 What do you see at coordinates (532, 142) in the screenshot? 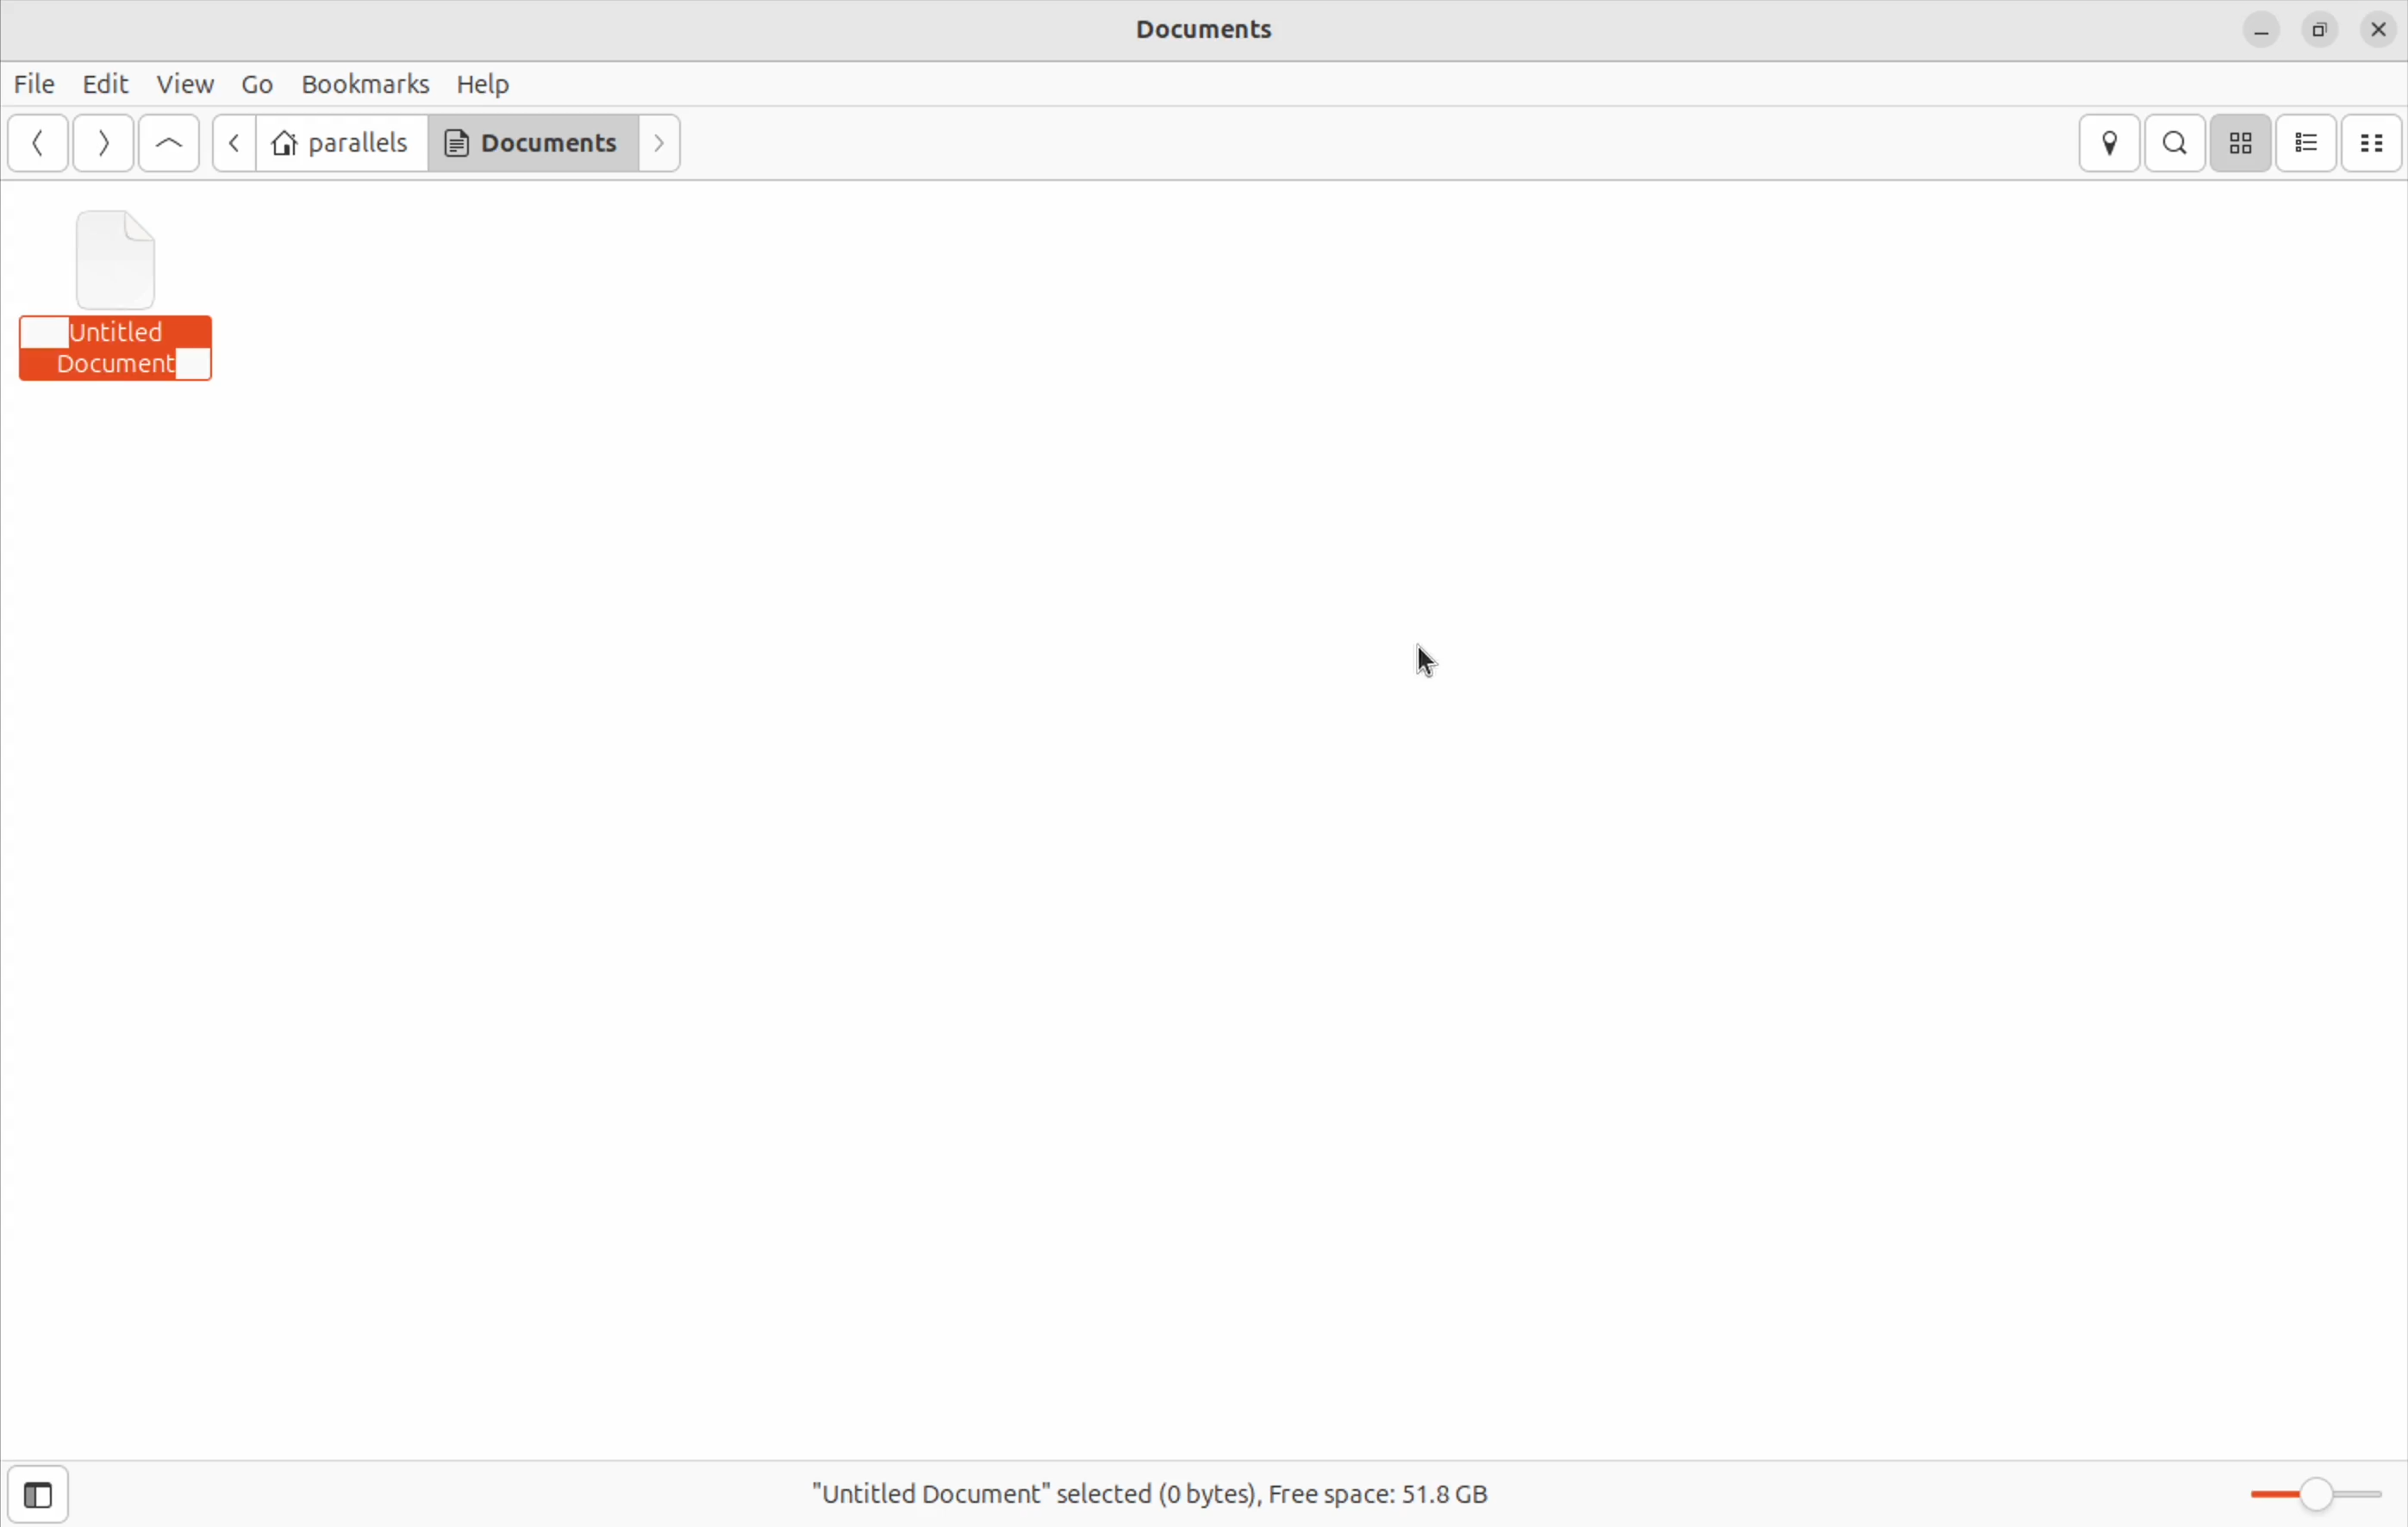
I see `documents` at bounding box center [532, 142].